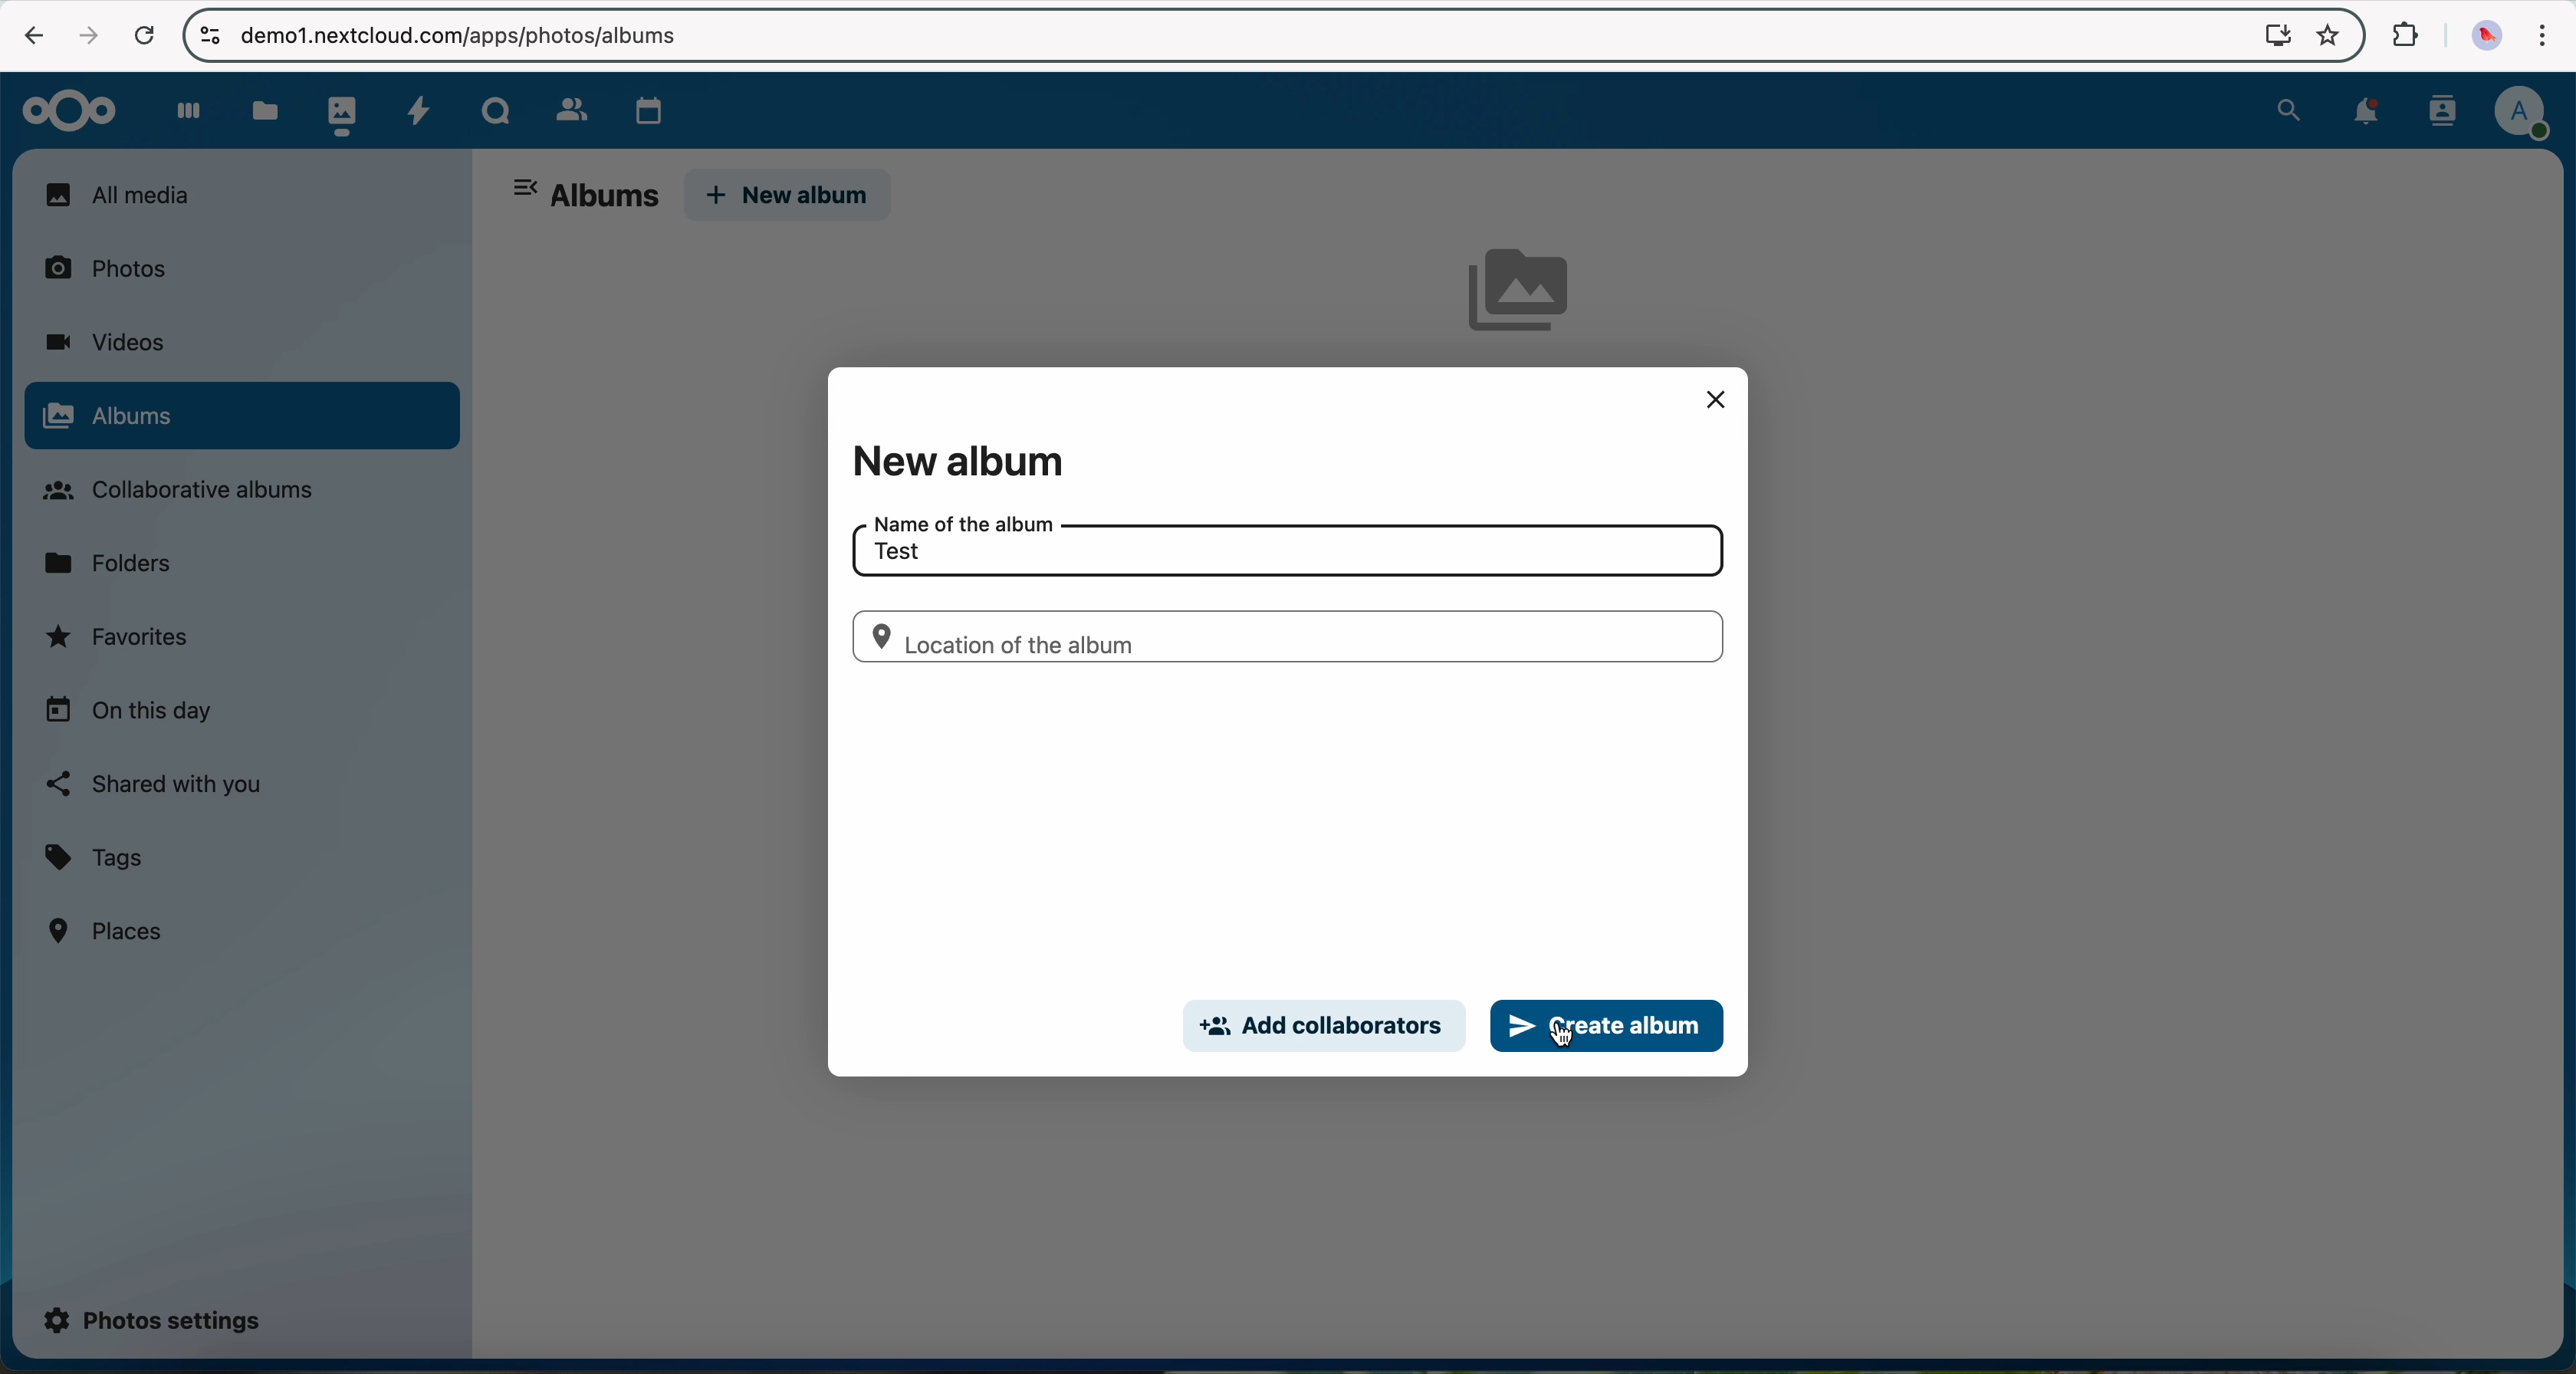 The height and width of the screenshot is (1374, 2576). What do you see at coordinates (156, 784) in the screenshot?
I see `shared with you` at bounding box center [156, 784].